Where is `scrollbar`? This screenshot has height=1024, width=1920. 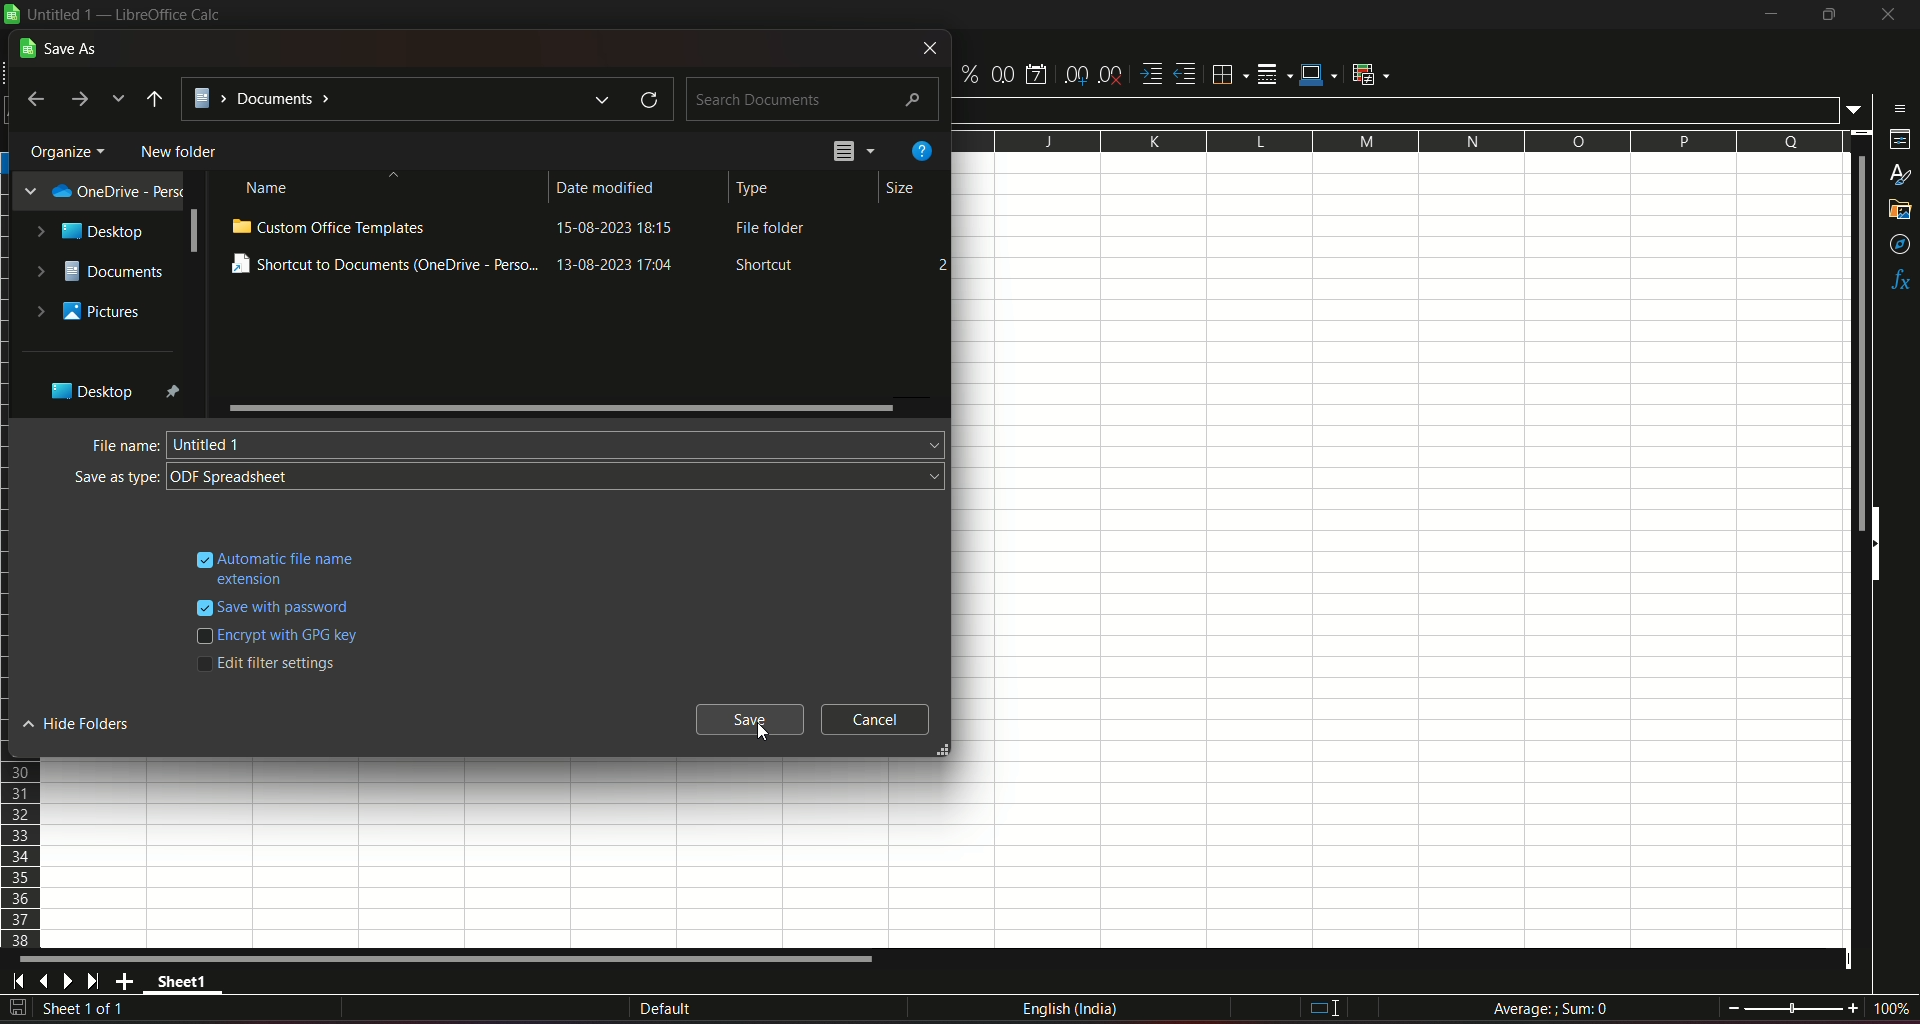
scrollbar is located at coordinates (193, 232).